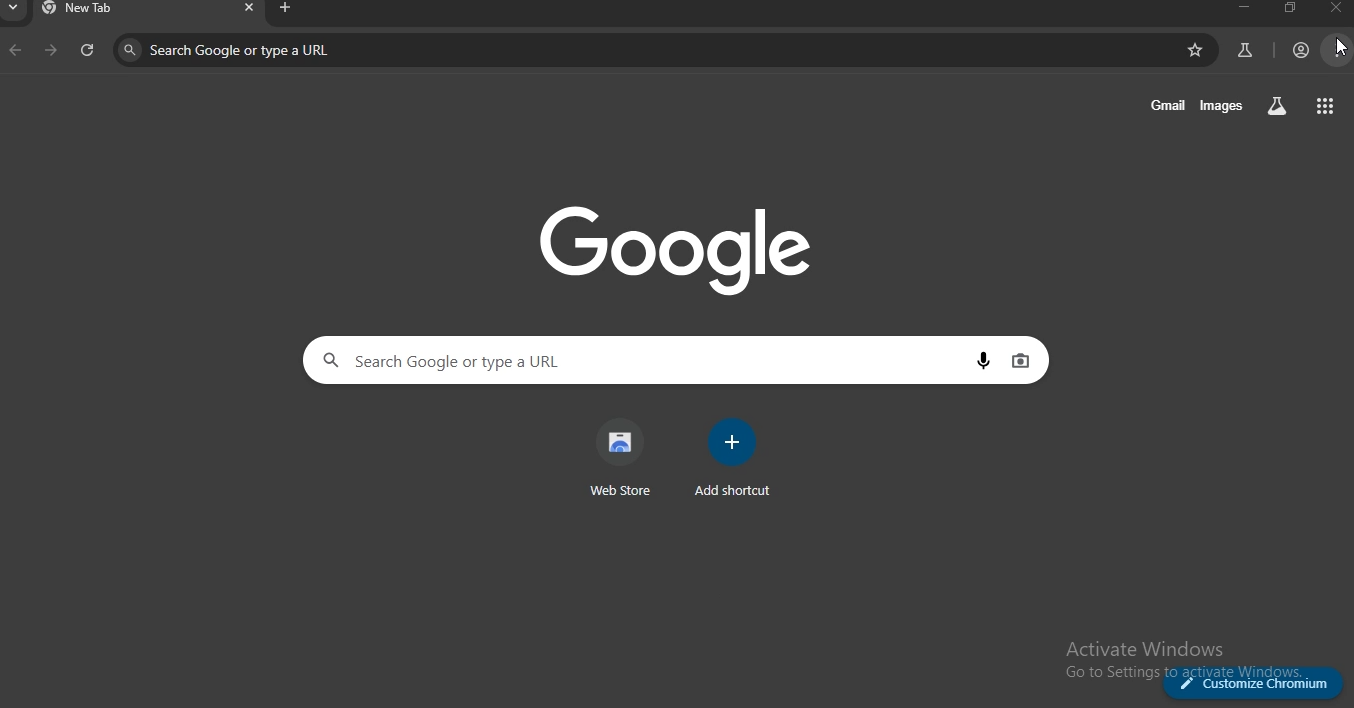  I want to click on refresh, so click(86, 53).